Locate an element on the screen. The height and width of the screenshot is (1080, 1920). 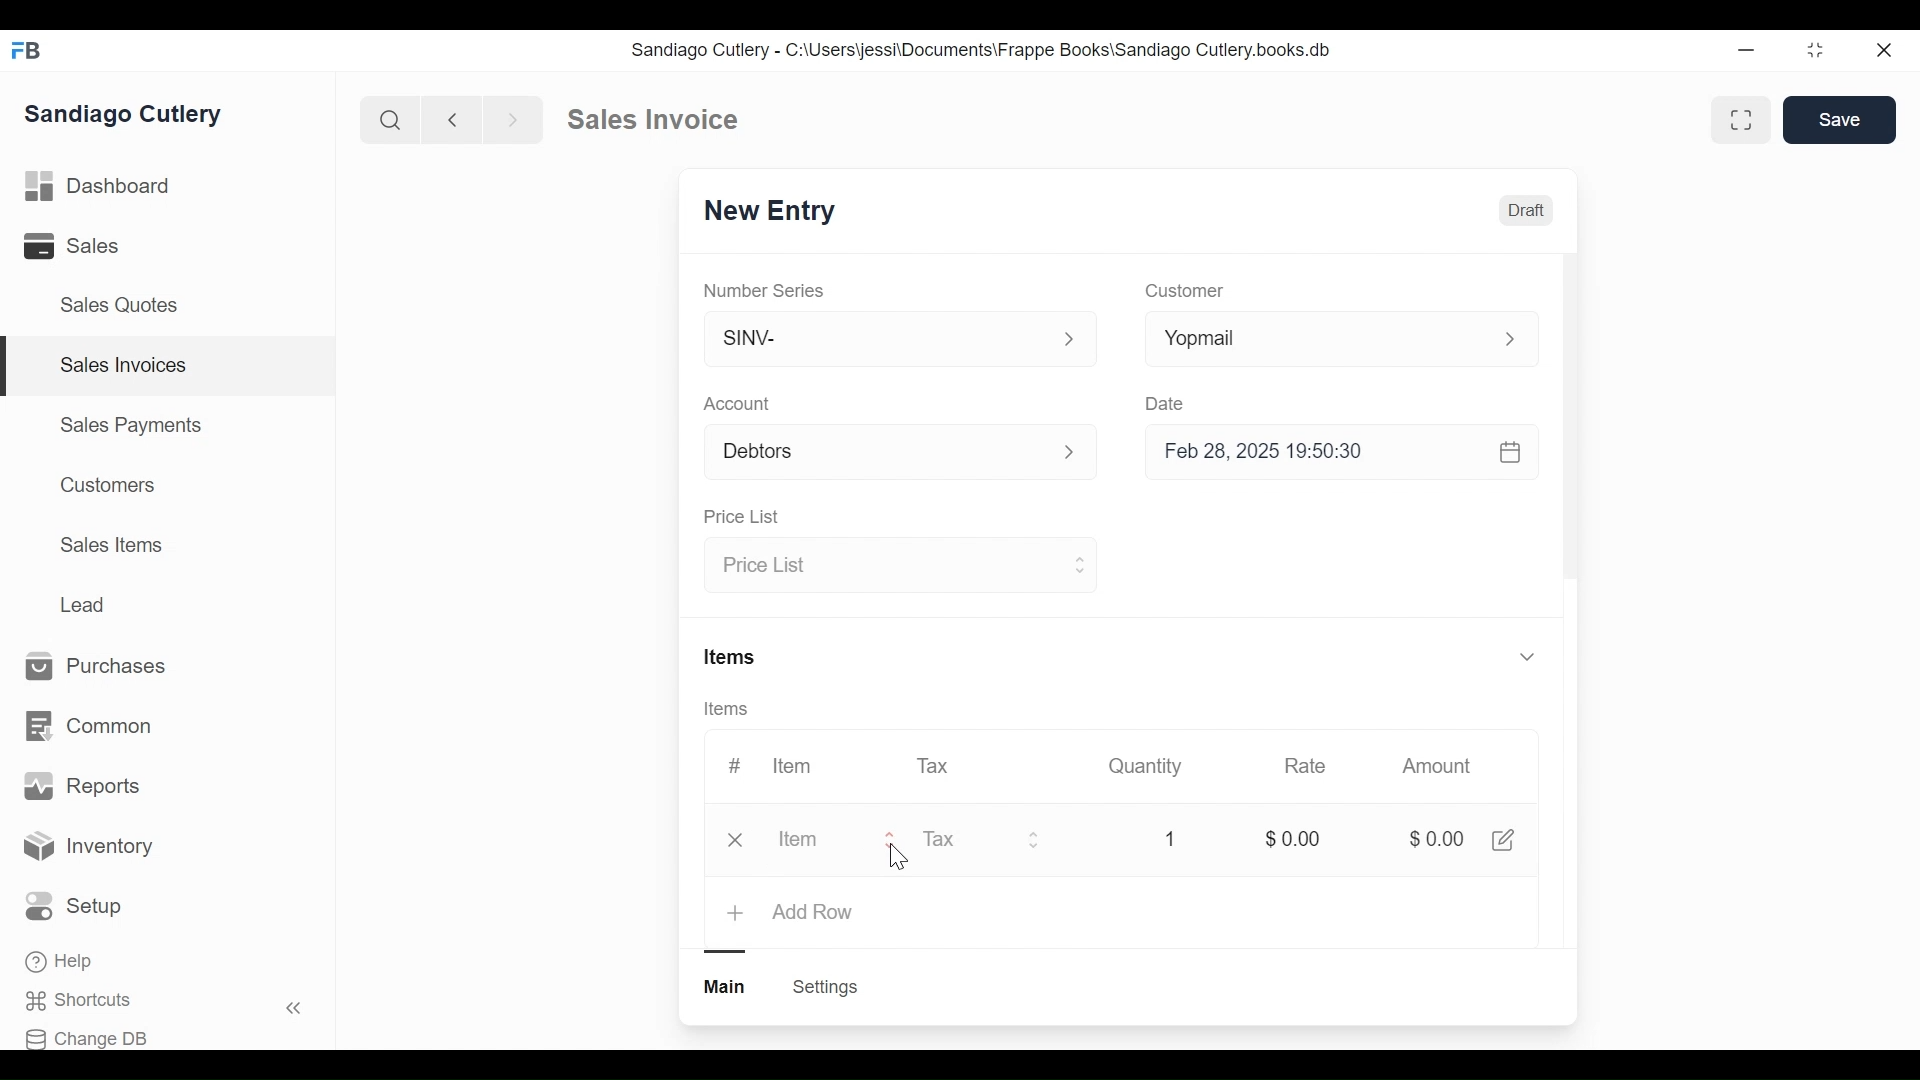
FB logo is located at coordinates (27, 50).